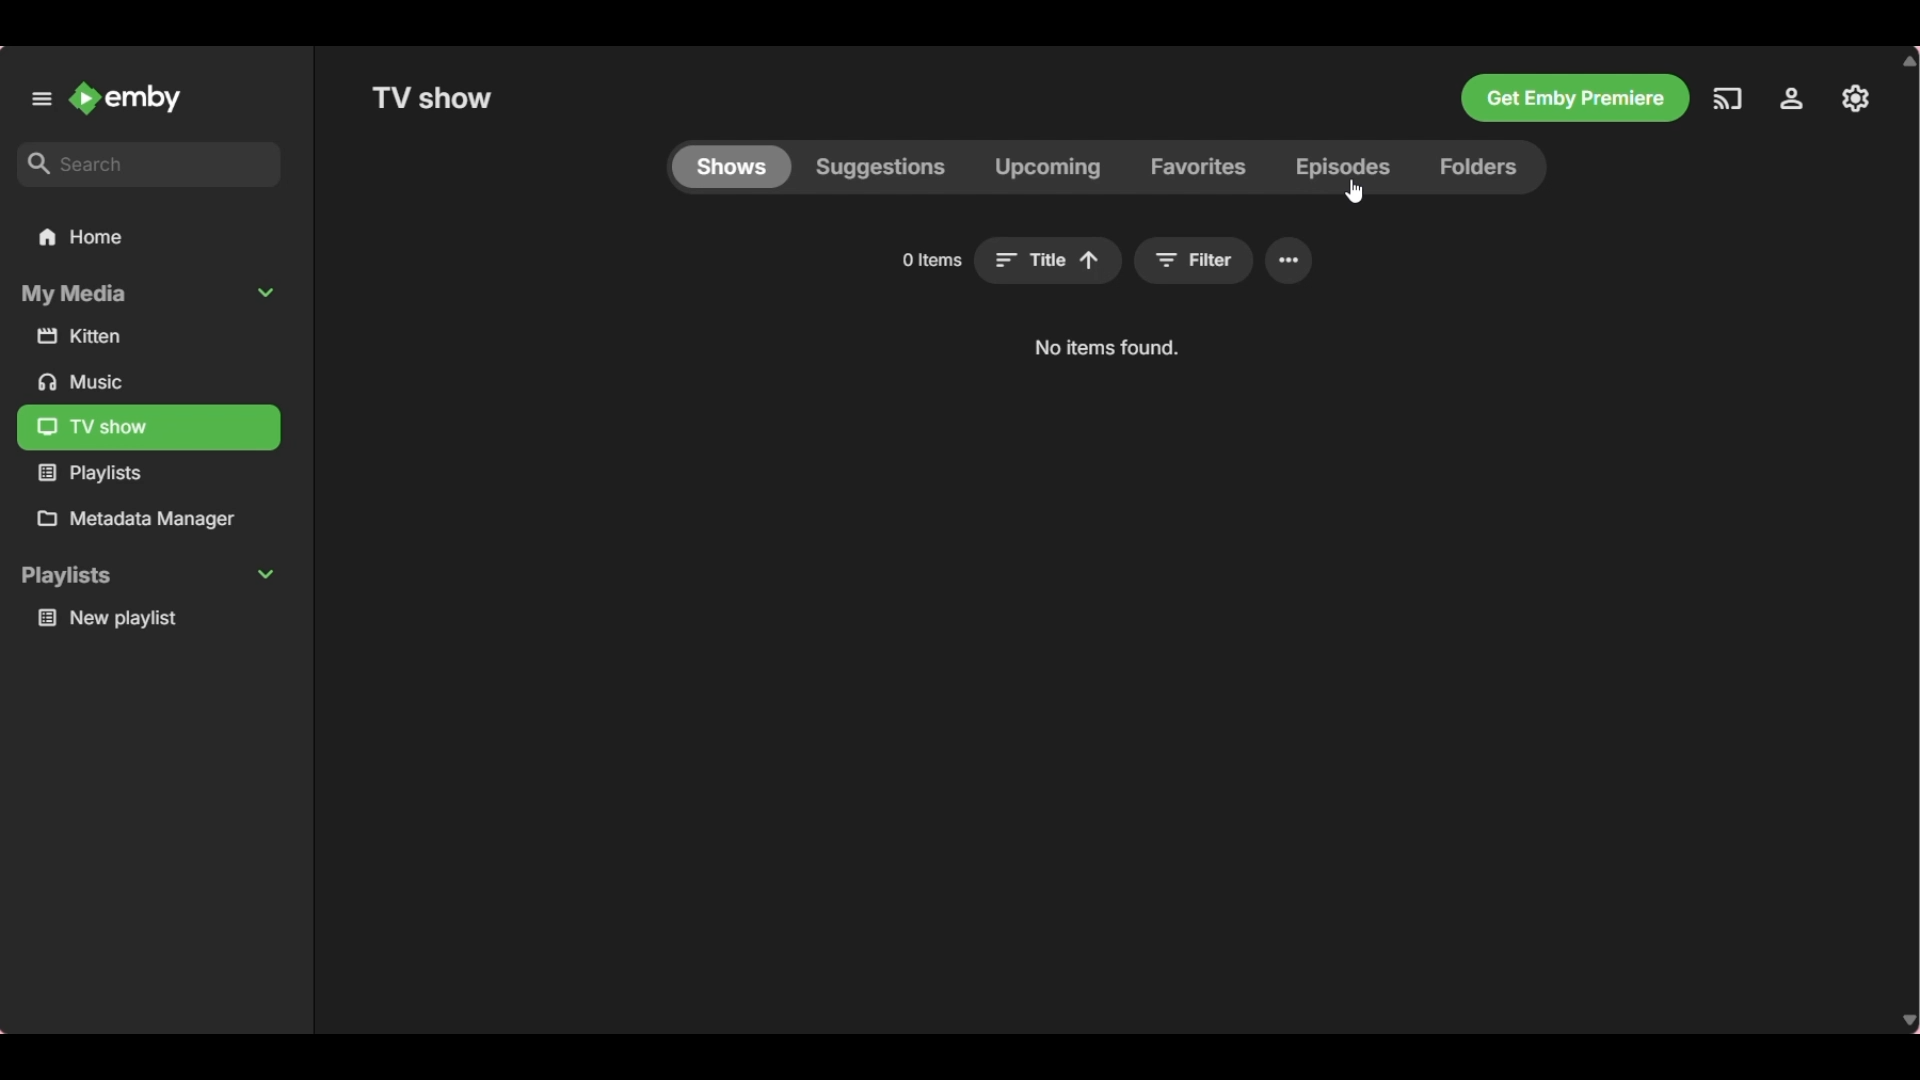  I want to click on Manage Emby server, so click(1855, 99).